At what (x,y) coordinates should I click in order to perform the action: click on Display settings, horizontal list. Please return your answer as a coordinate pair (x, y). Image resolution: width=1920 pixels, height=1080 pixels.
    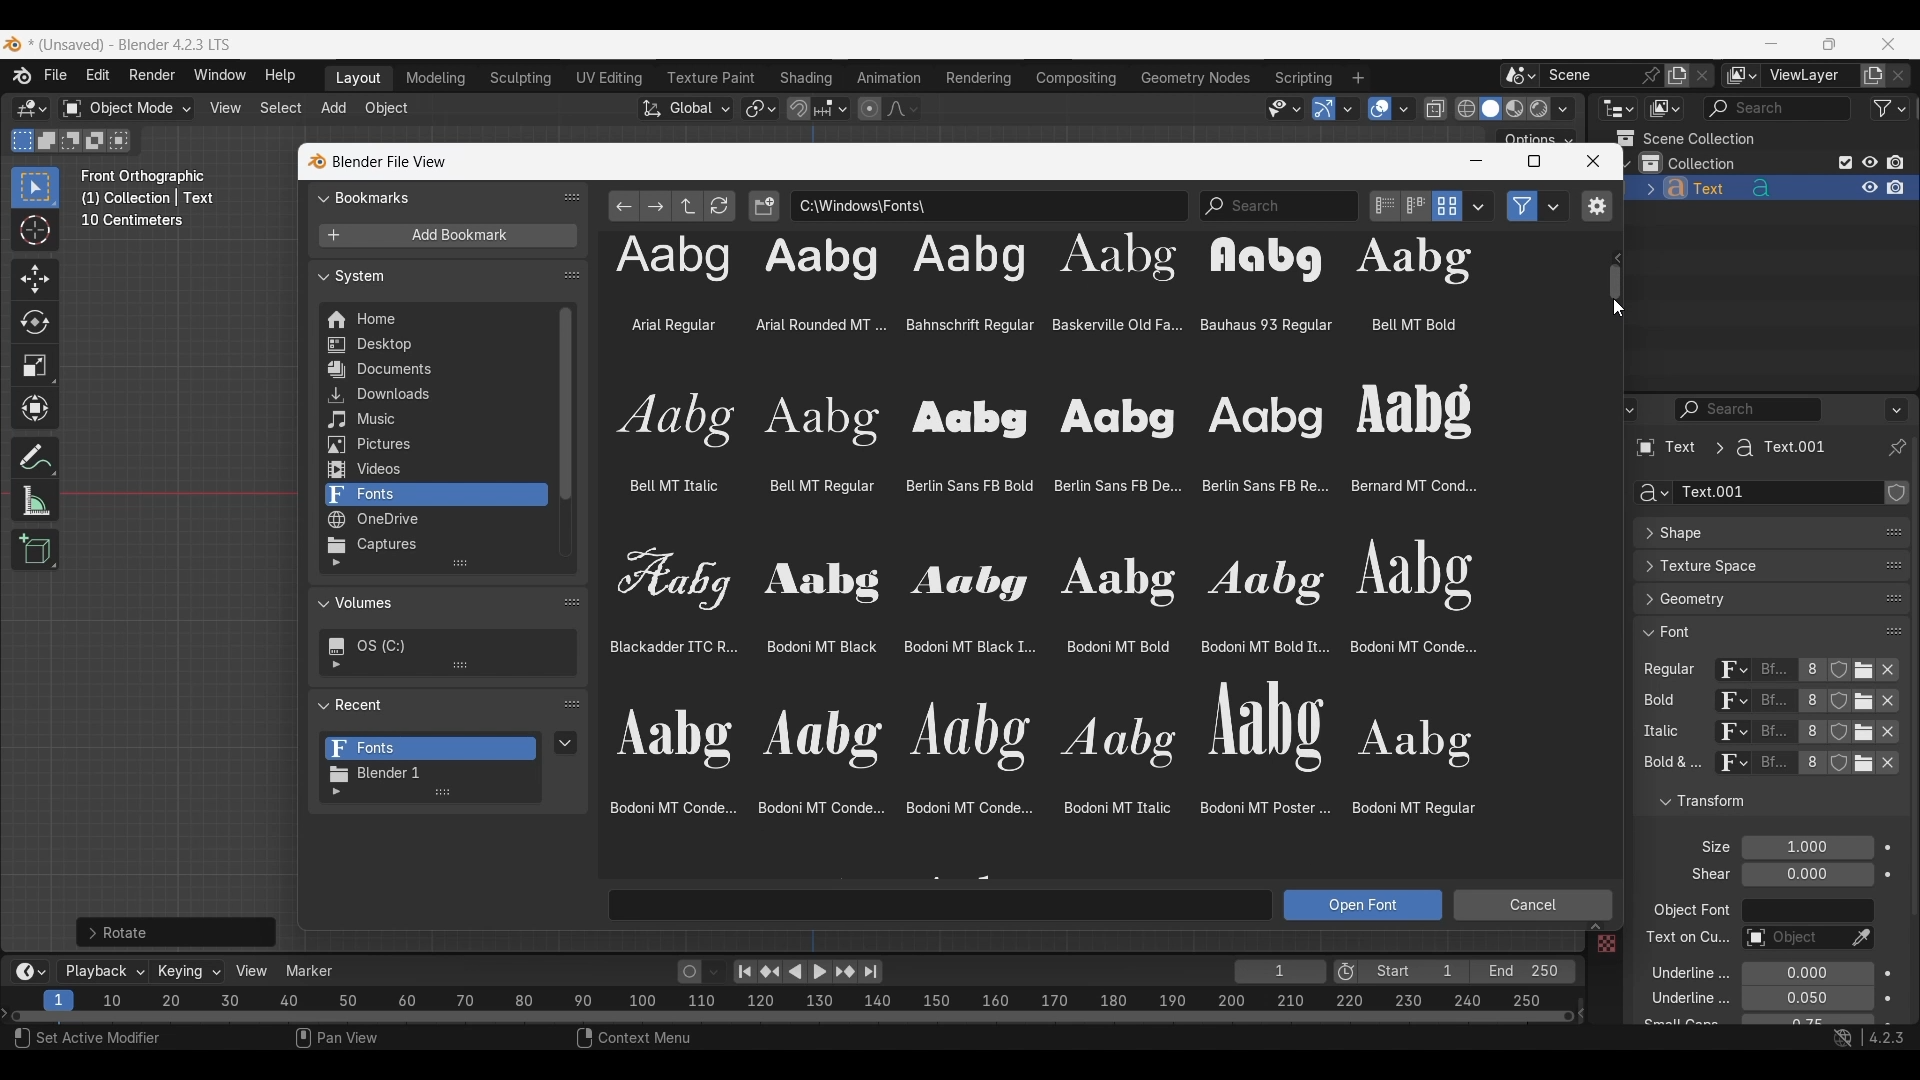
    Looking at the image, I should click on (1416, 206).